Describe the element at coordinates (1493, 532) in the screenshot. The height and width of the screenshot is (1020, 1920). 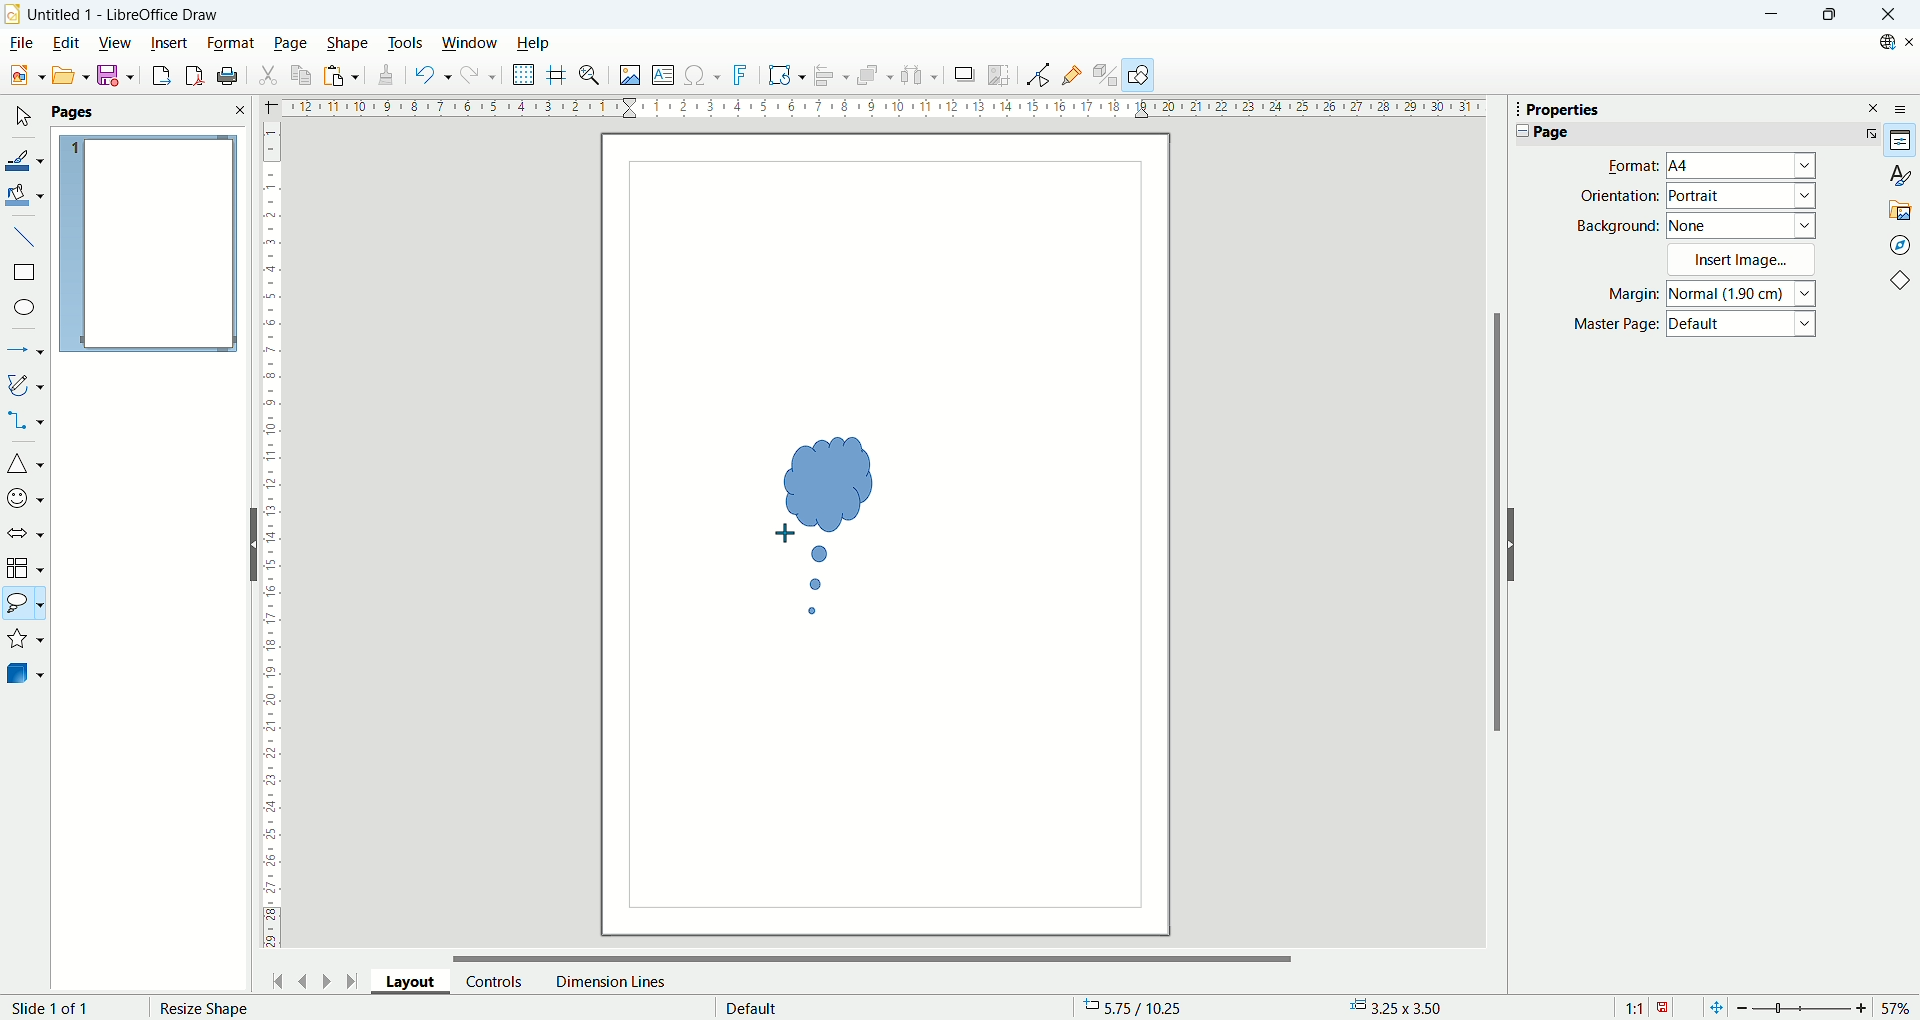
I see `Vertival scroll bar` at that location.